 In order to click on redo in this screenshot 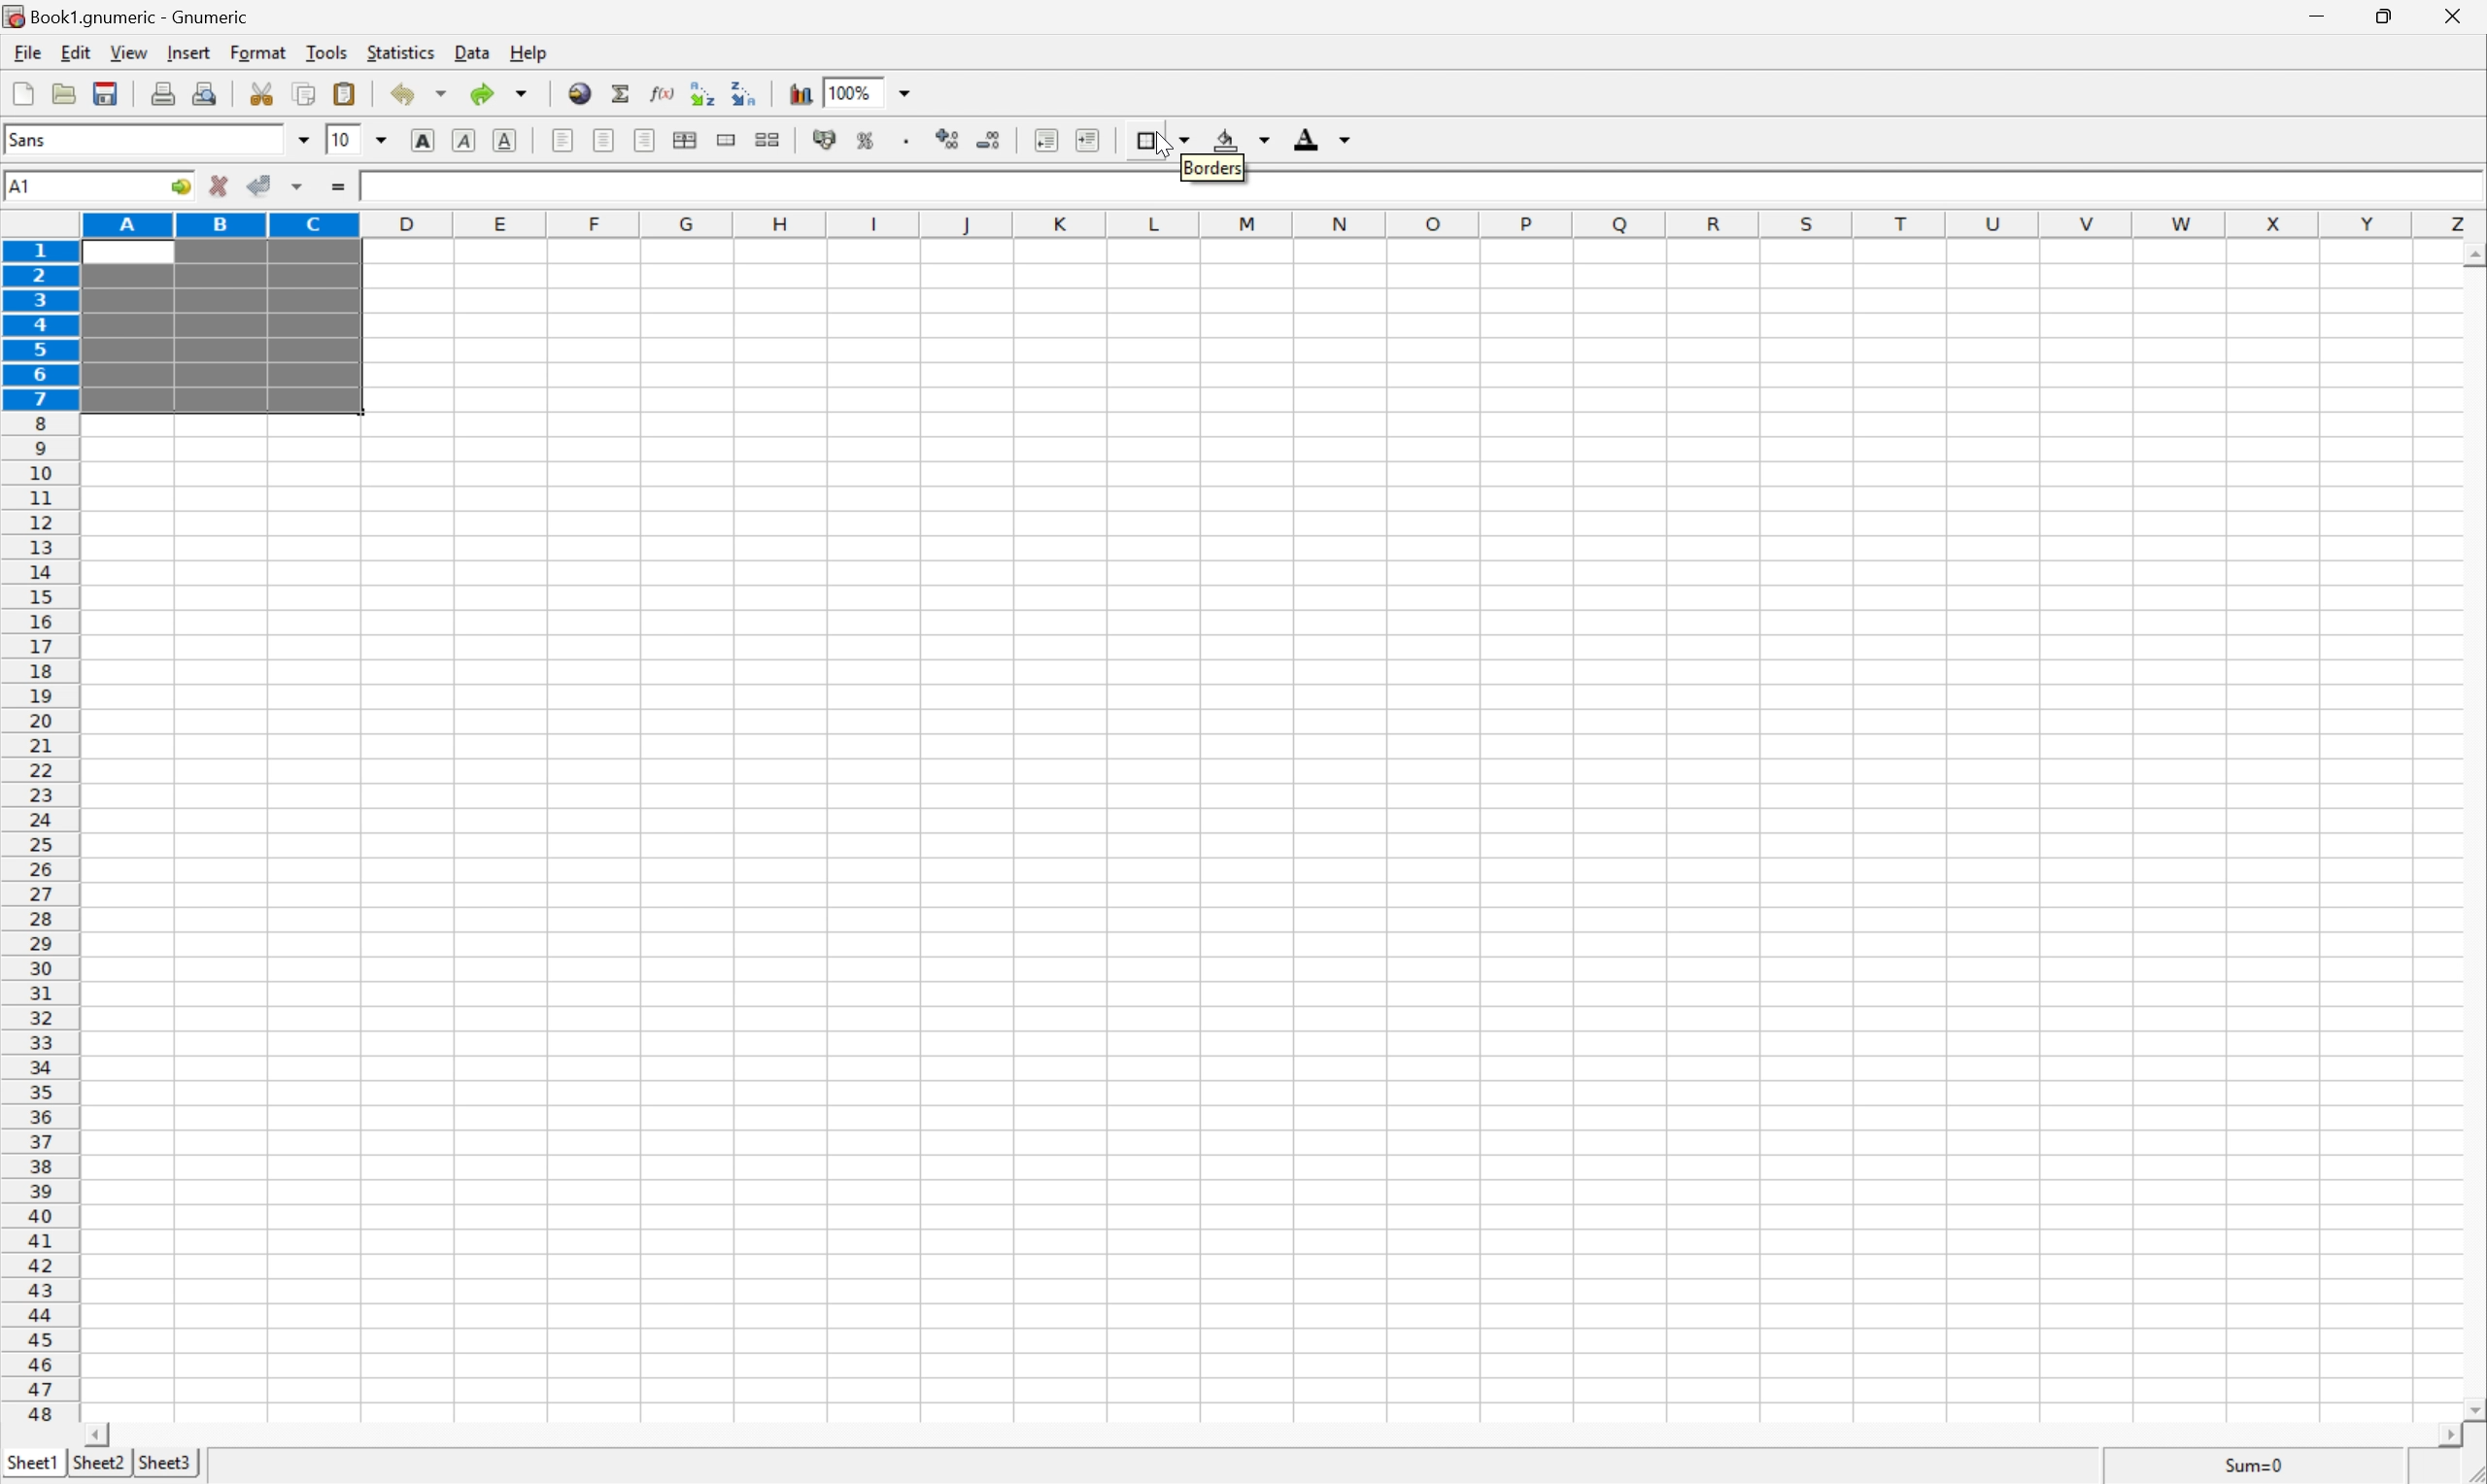, I will do `click(502, 94)`.